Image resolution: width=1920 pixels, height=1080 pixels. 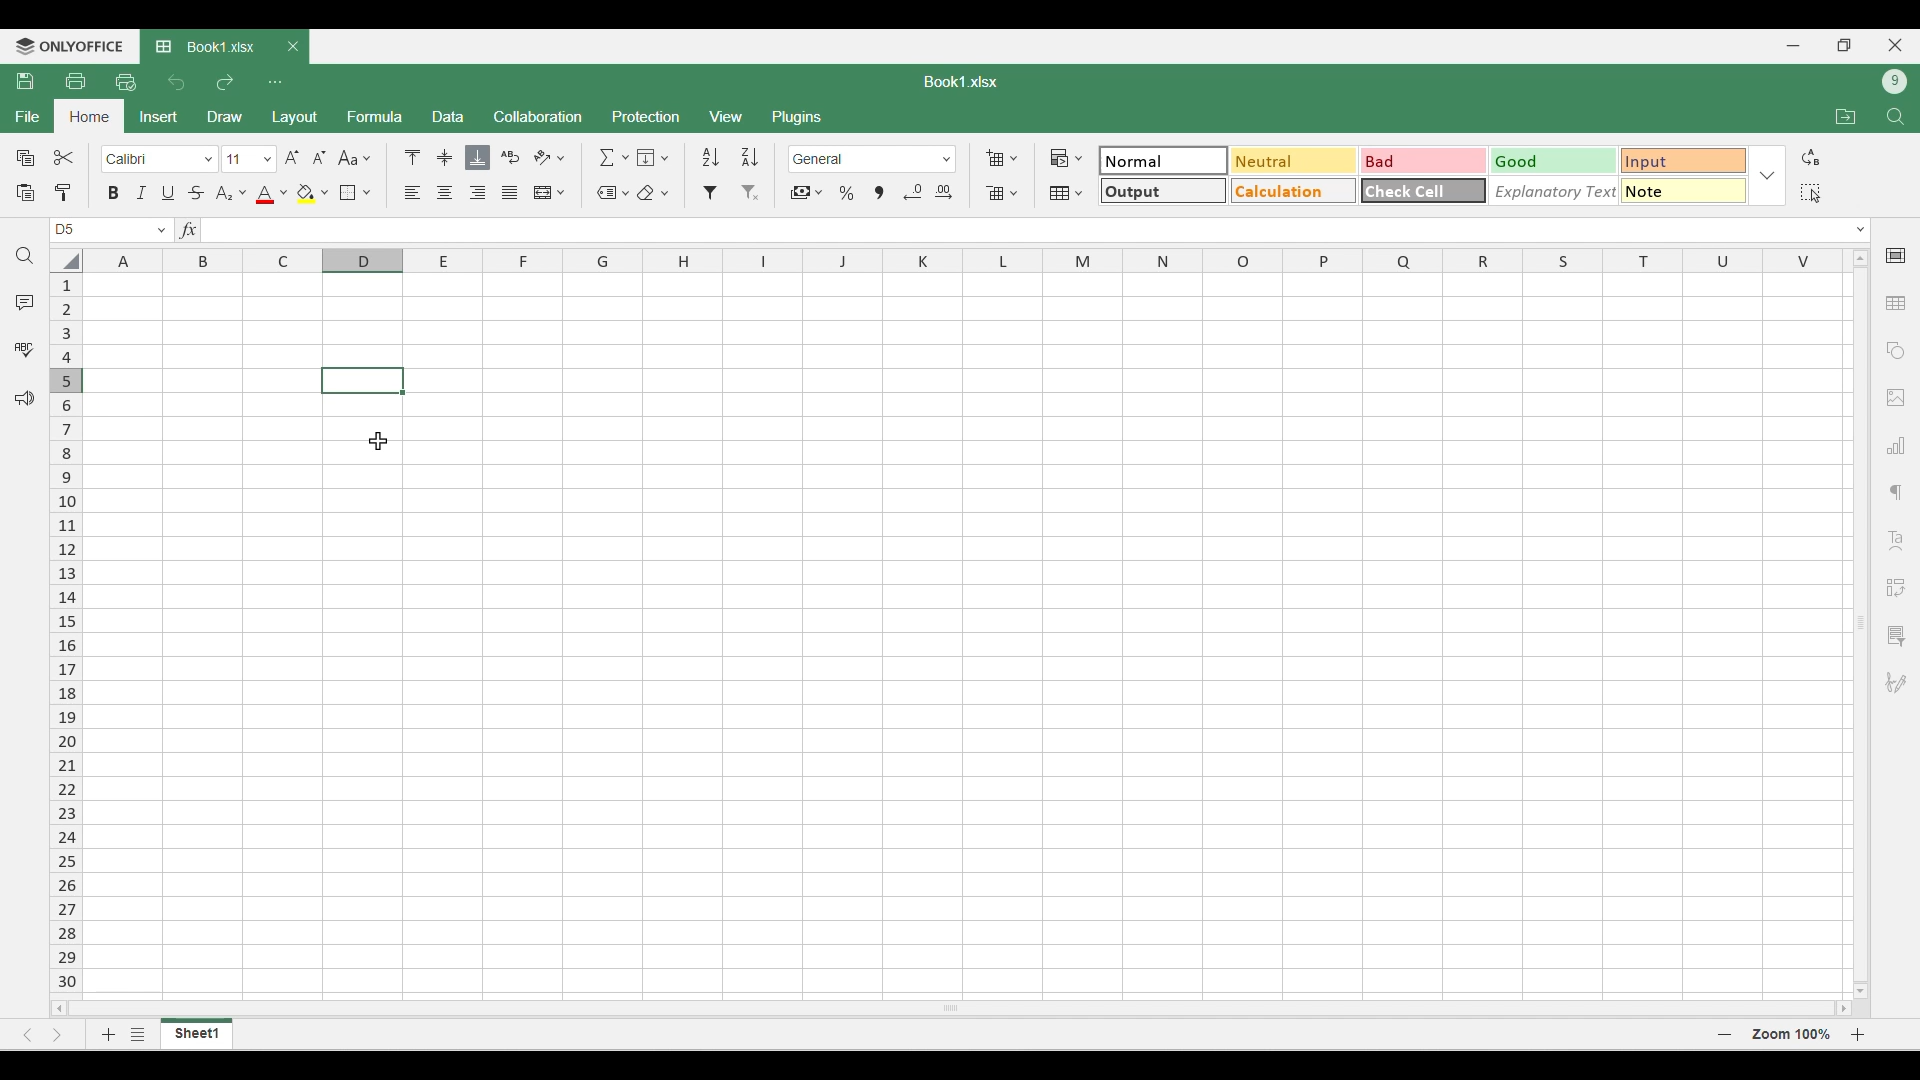 What do you see at coordinates (1895, 45) in the screenshot?
I see `Close interface` at bounding box center [1895, 45].